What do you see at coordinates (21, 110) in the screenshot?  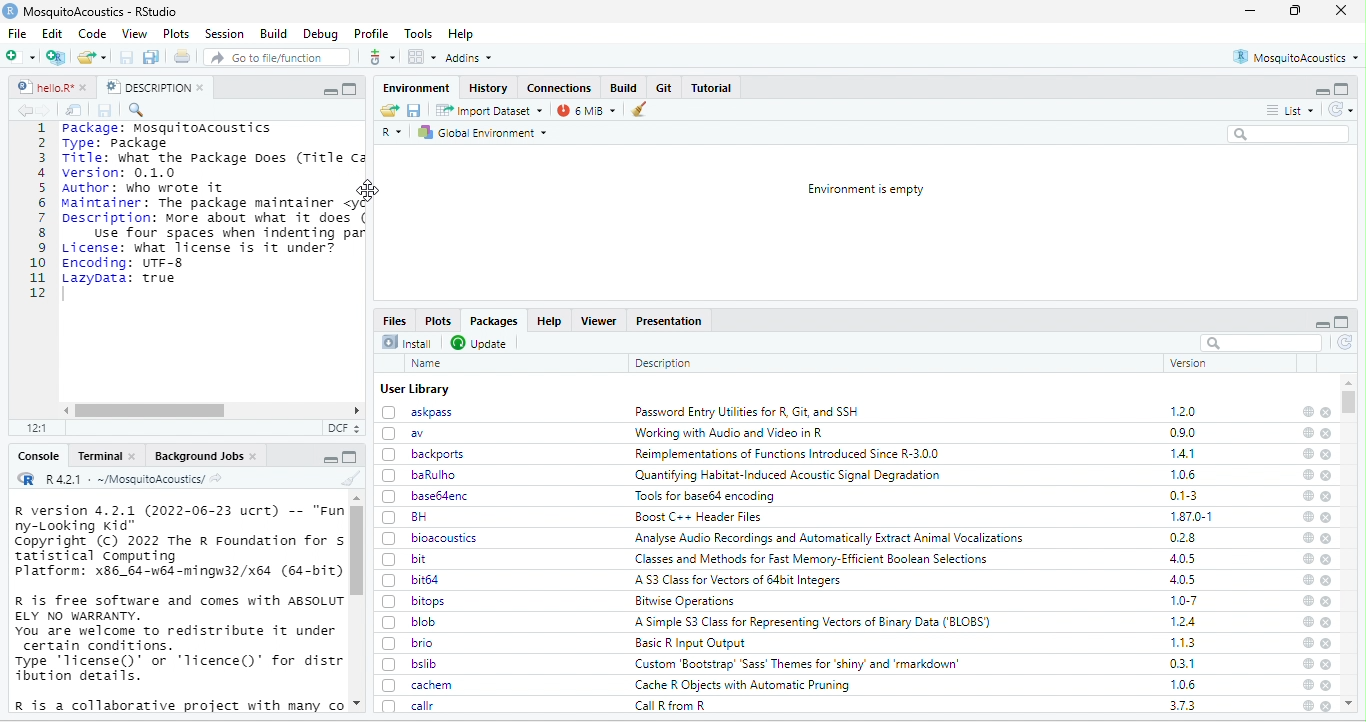 I see `backward` at bounding box center [21, 110].